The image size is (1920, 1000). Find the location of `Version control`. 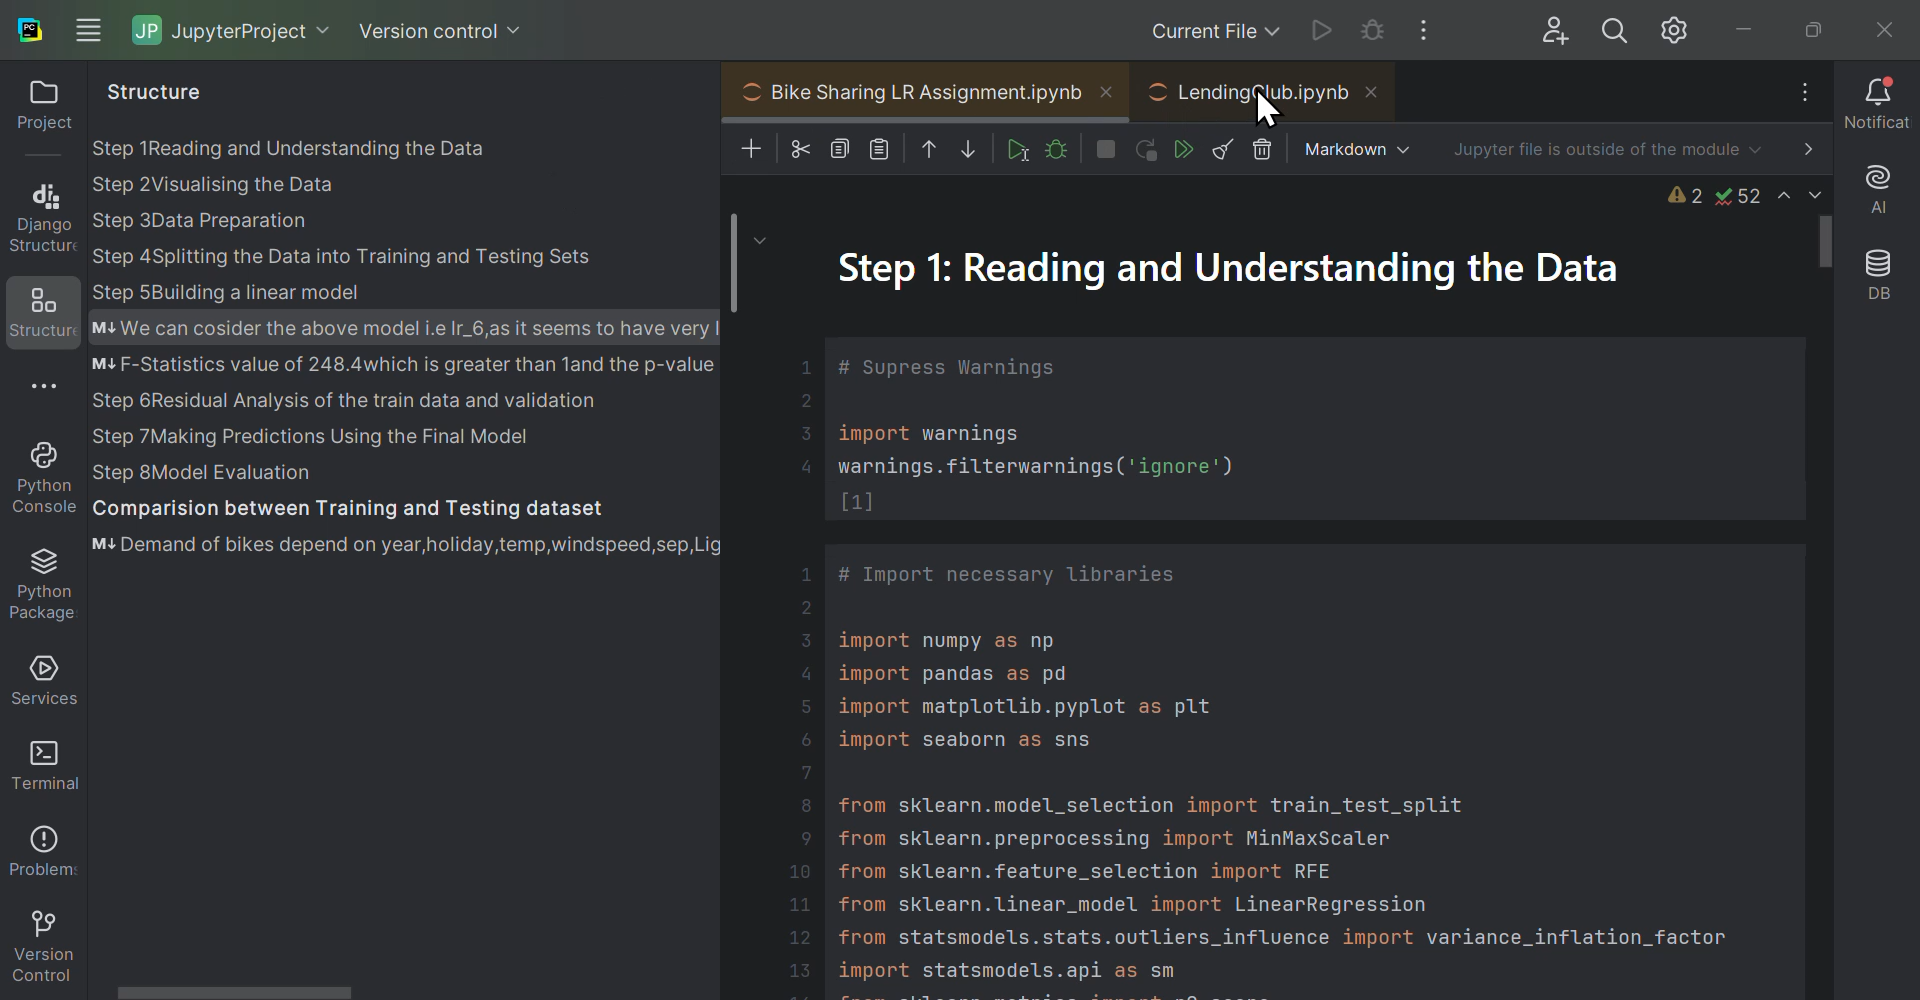

Version control is located at coordinates (46, 949).